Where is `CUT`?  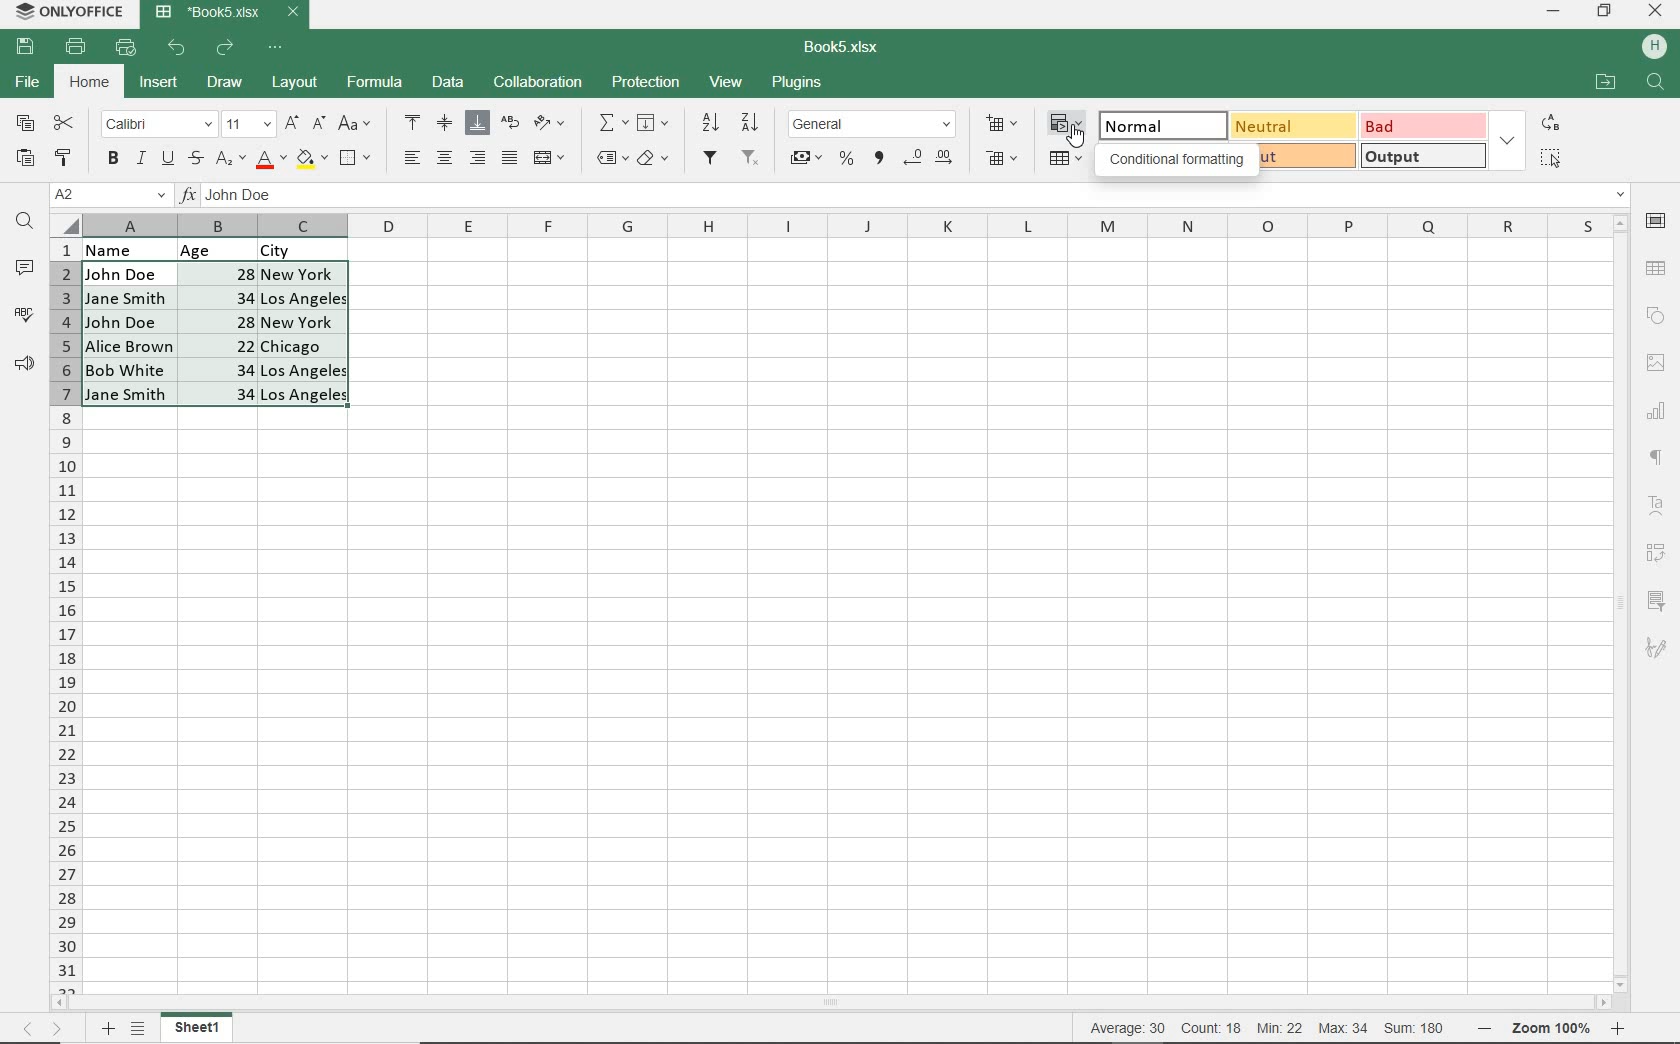 CUT is located at coordinates (65, 123).